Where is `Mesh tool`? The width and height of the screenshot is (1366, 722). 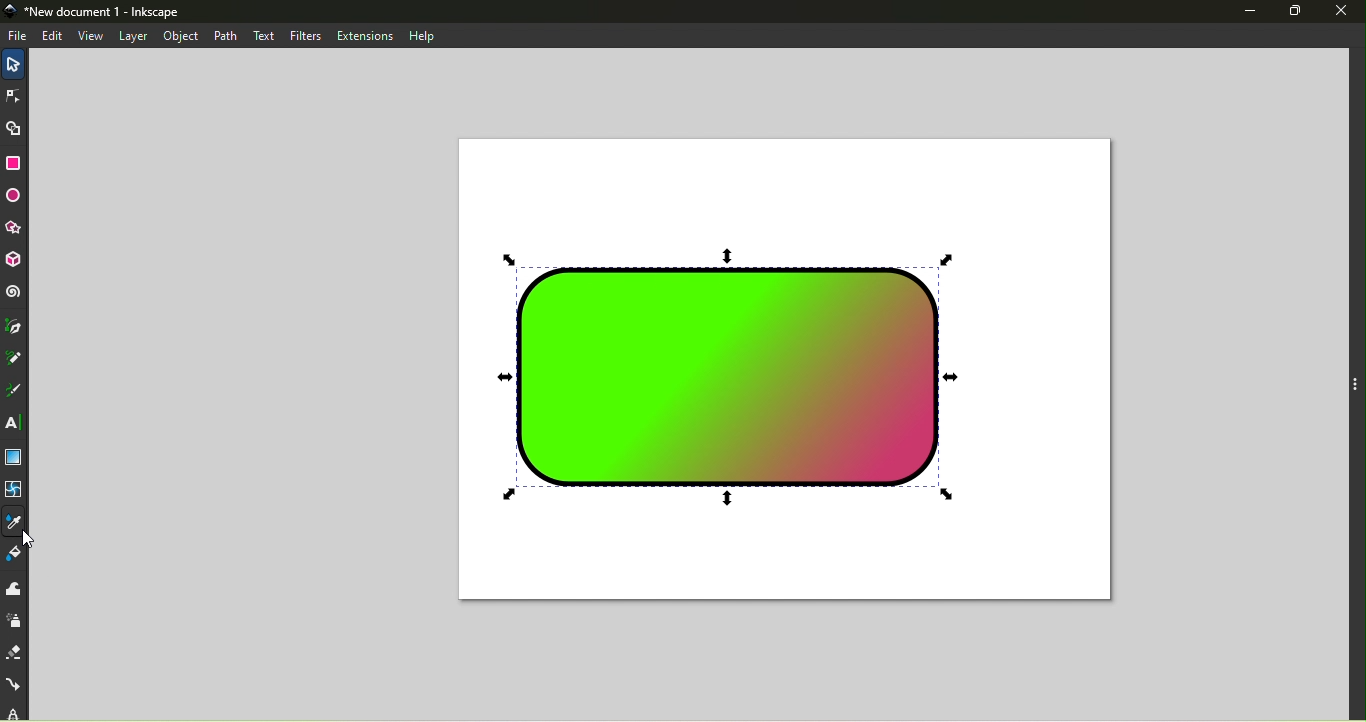 Mesh tool is located at coordinates (16, 492).